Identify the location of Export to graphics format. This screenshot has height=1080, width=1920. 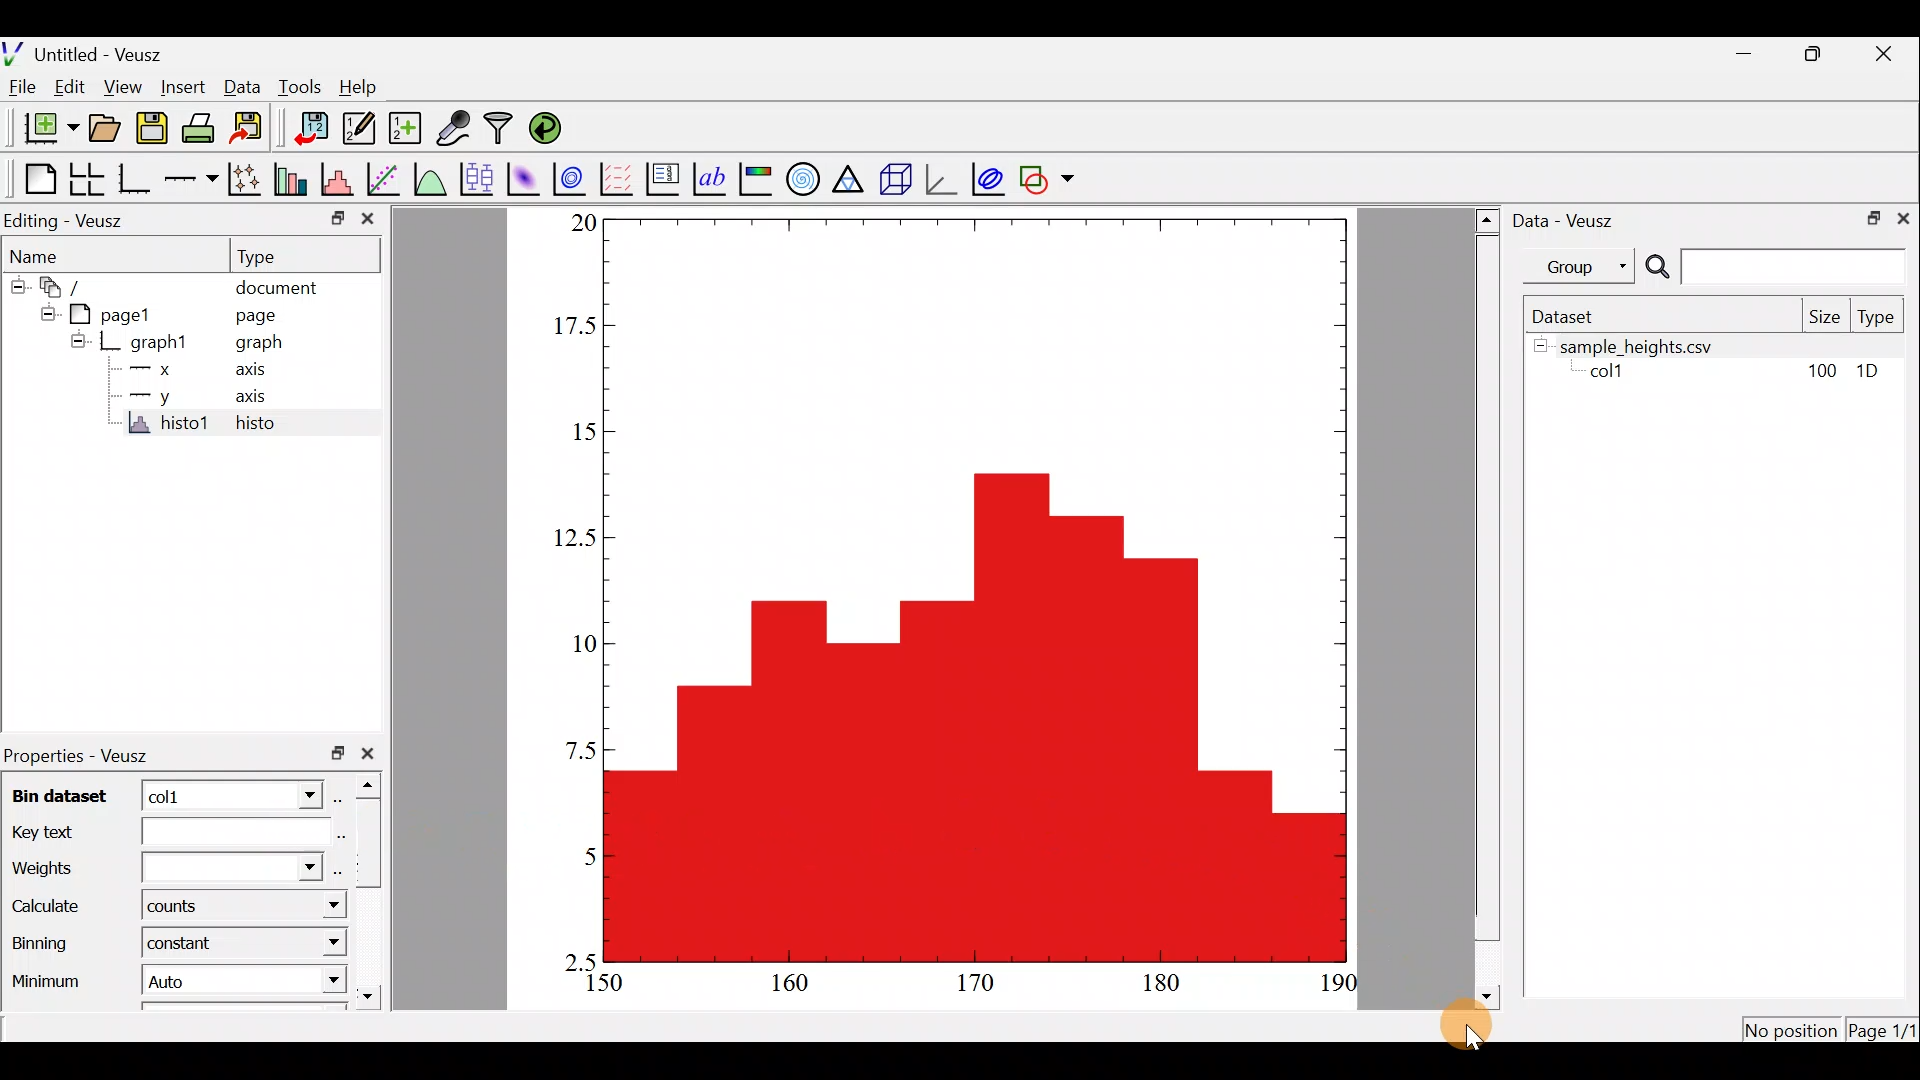
(253, 129).